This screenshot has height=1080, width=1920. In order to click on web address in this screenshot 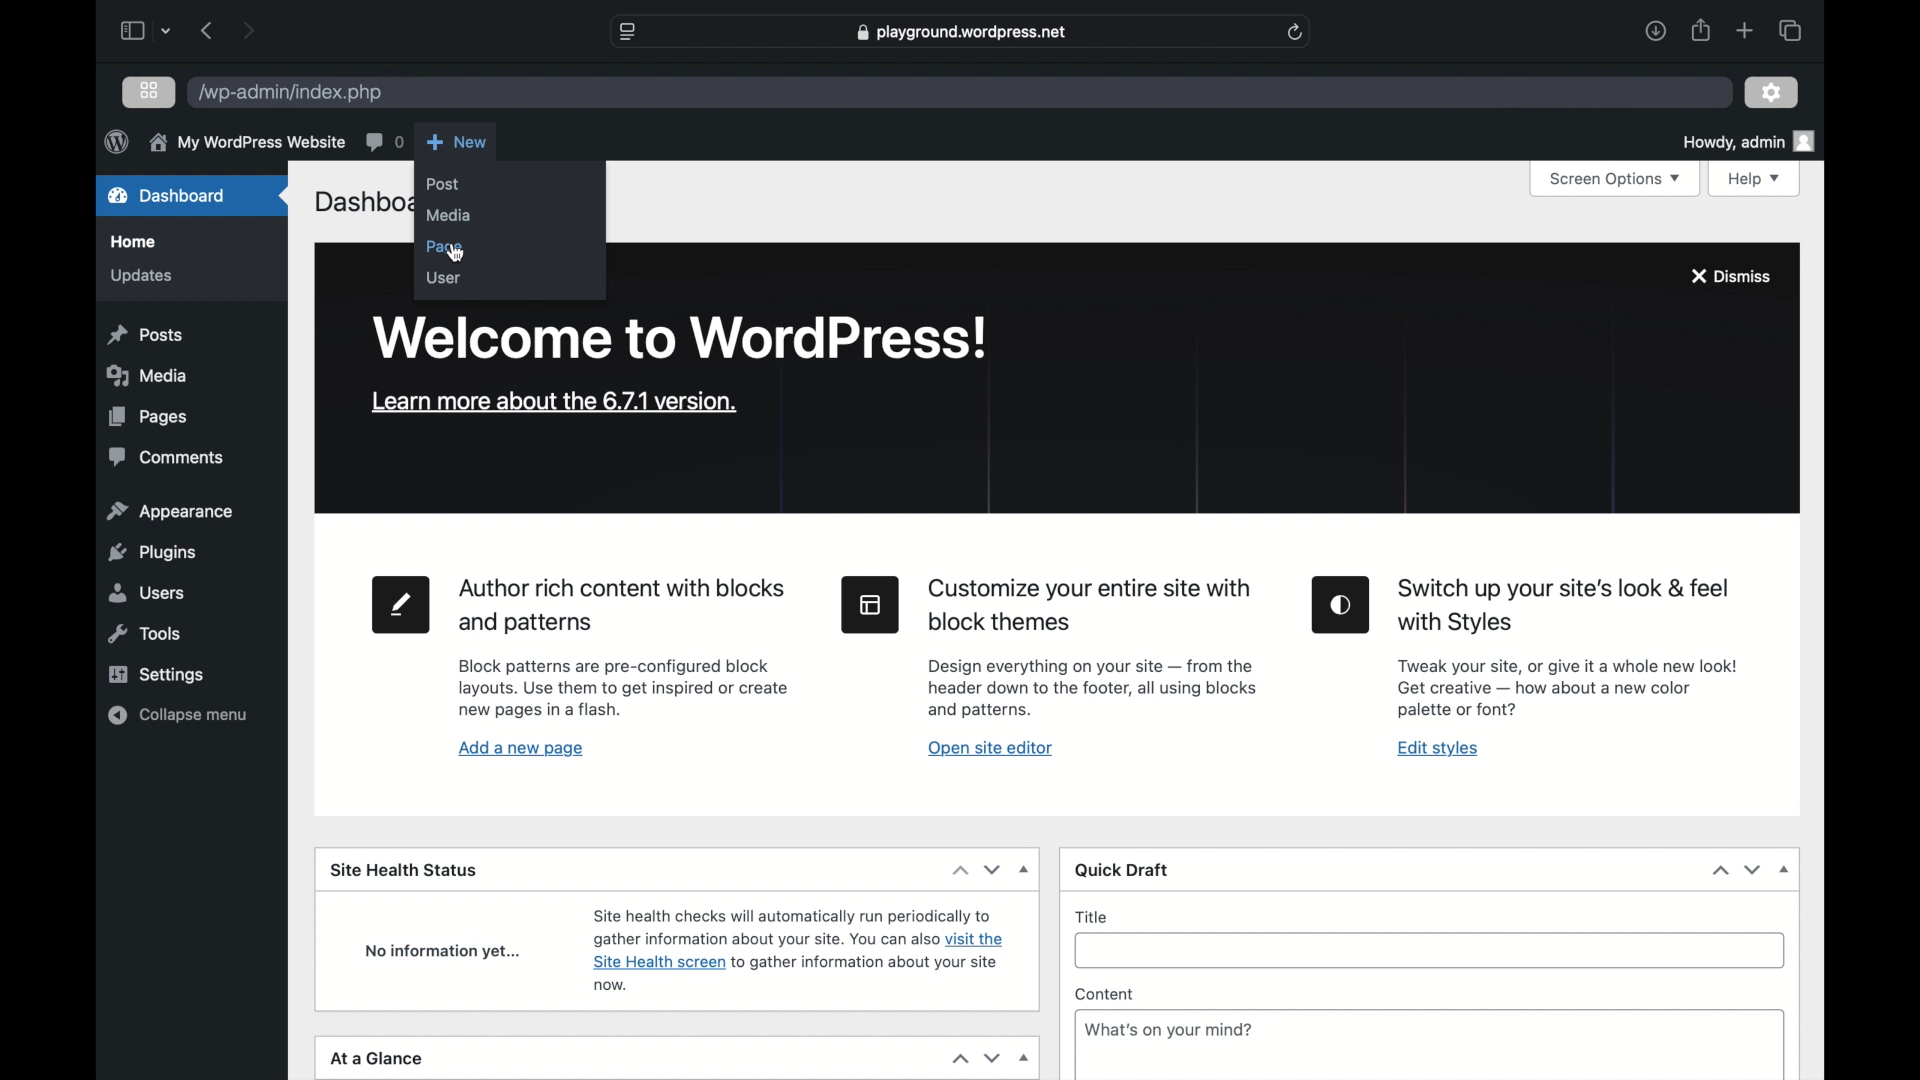, I will do `click(962, 32)`.